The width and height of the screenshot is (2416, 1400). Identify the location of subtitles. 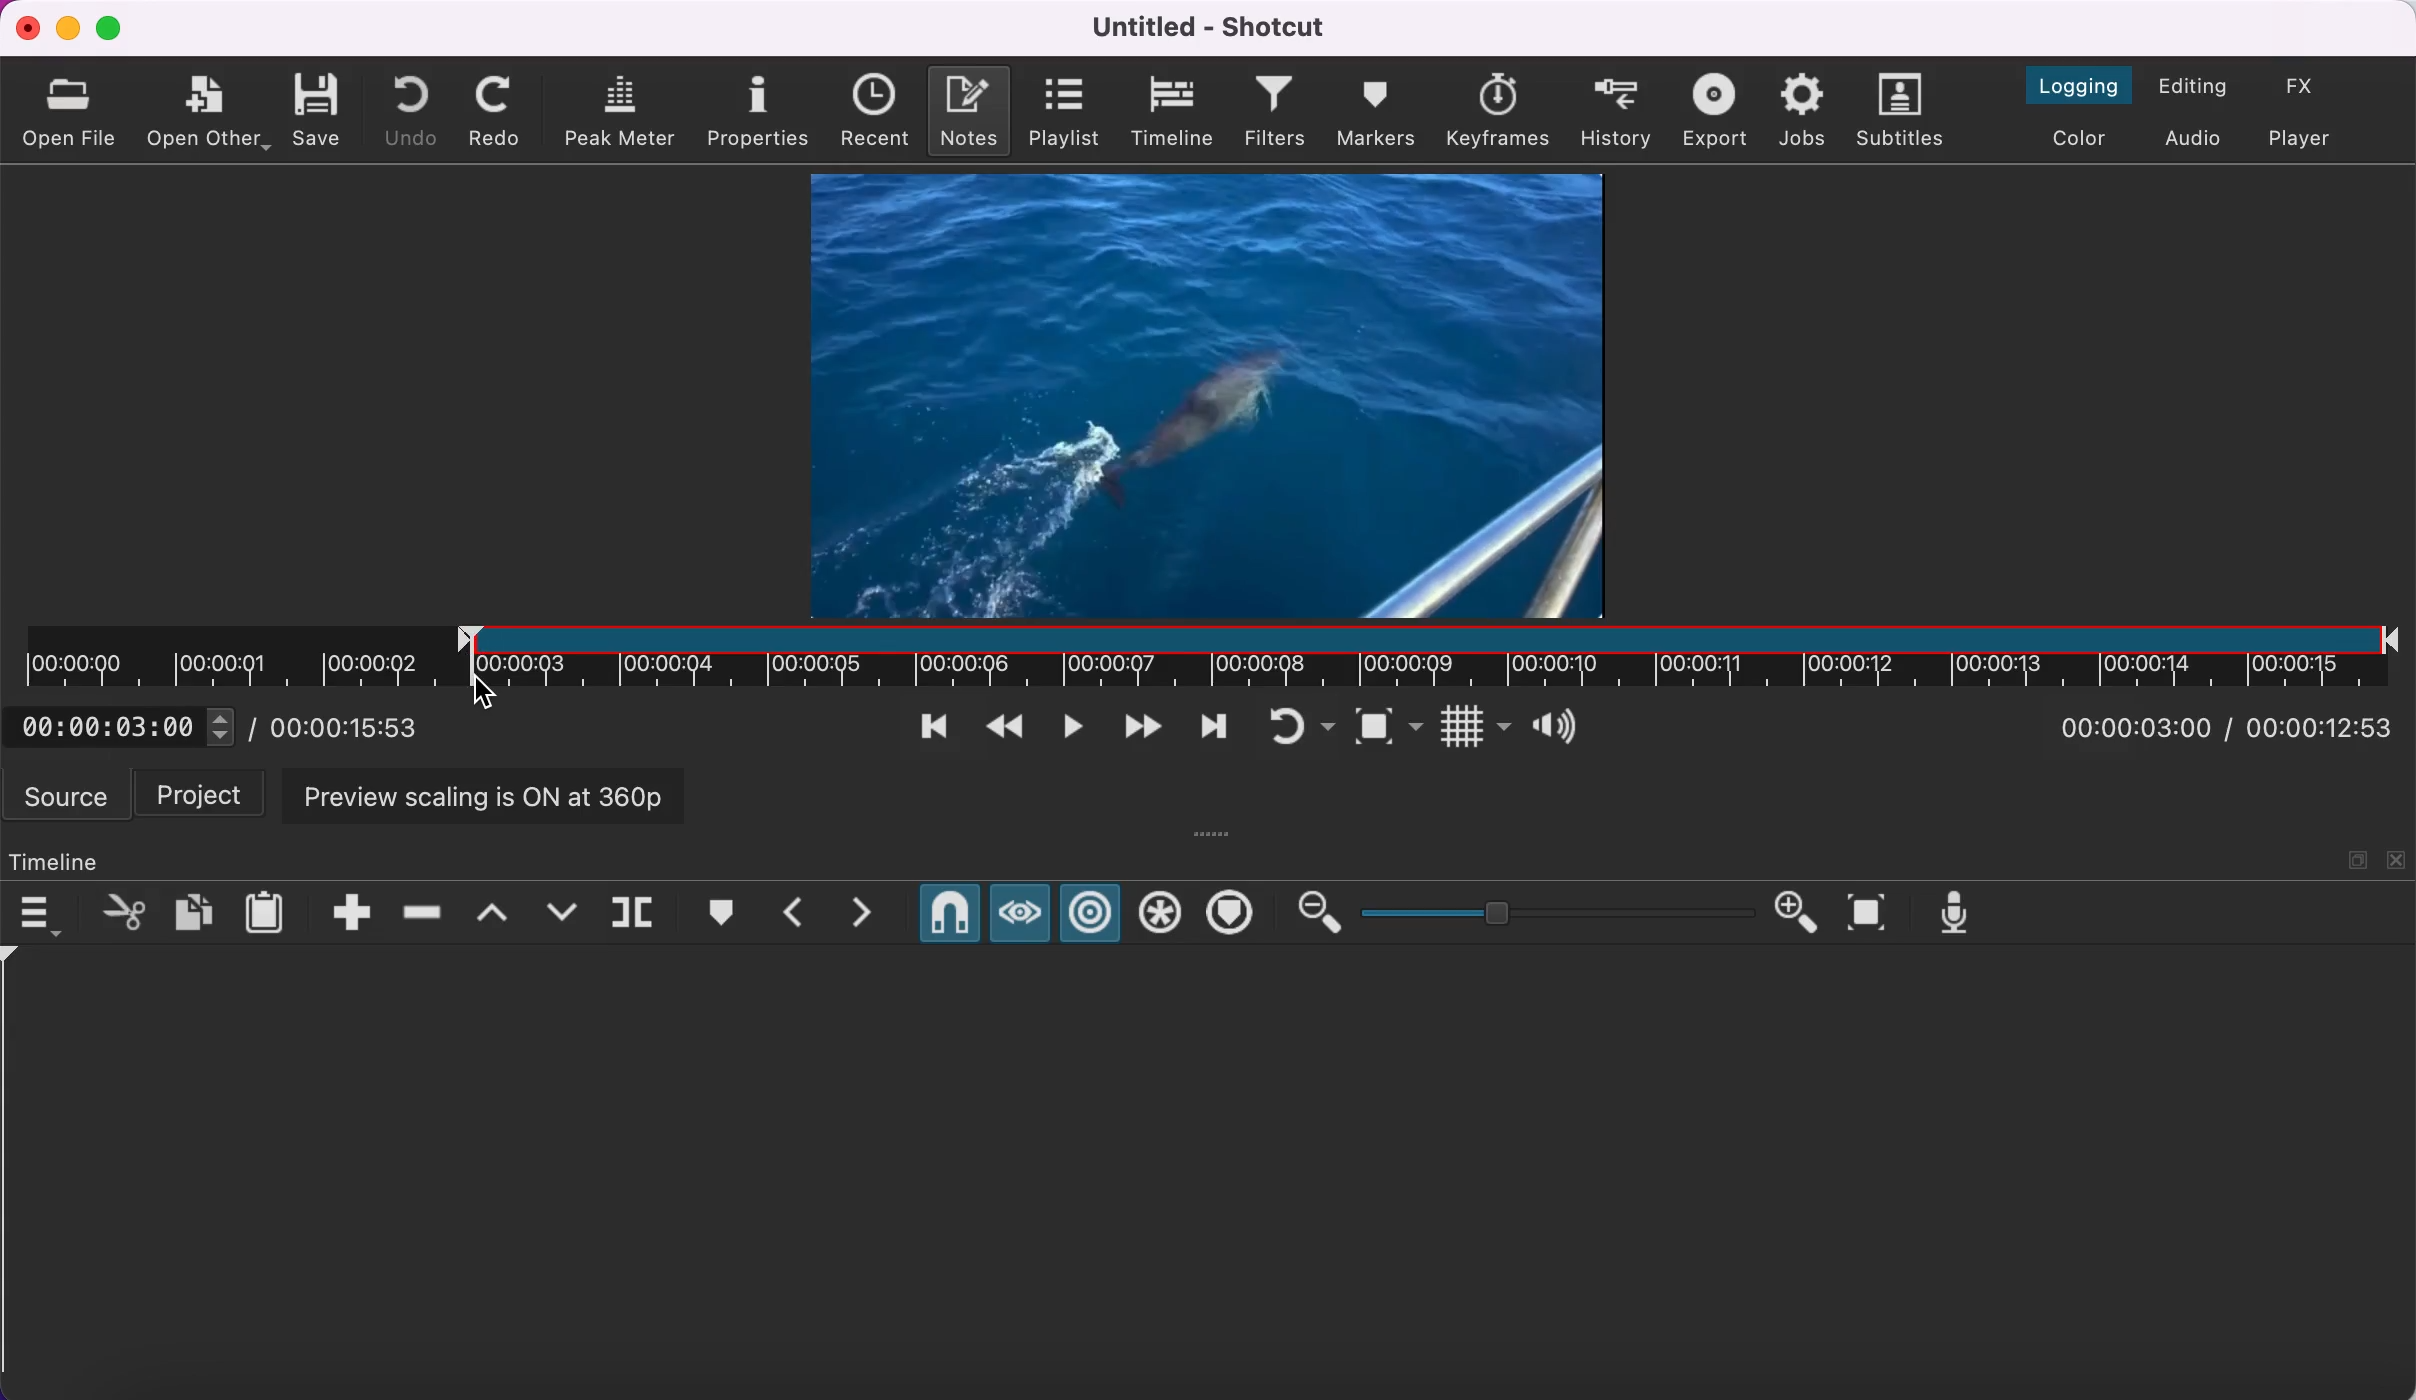
(1907, 111).